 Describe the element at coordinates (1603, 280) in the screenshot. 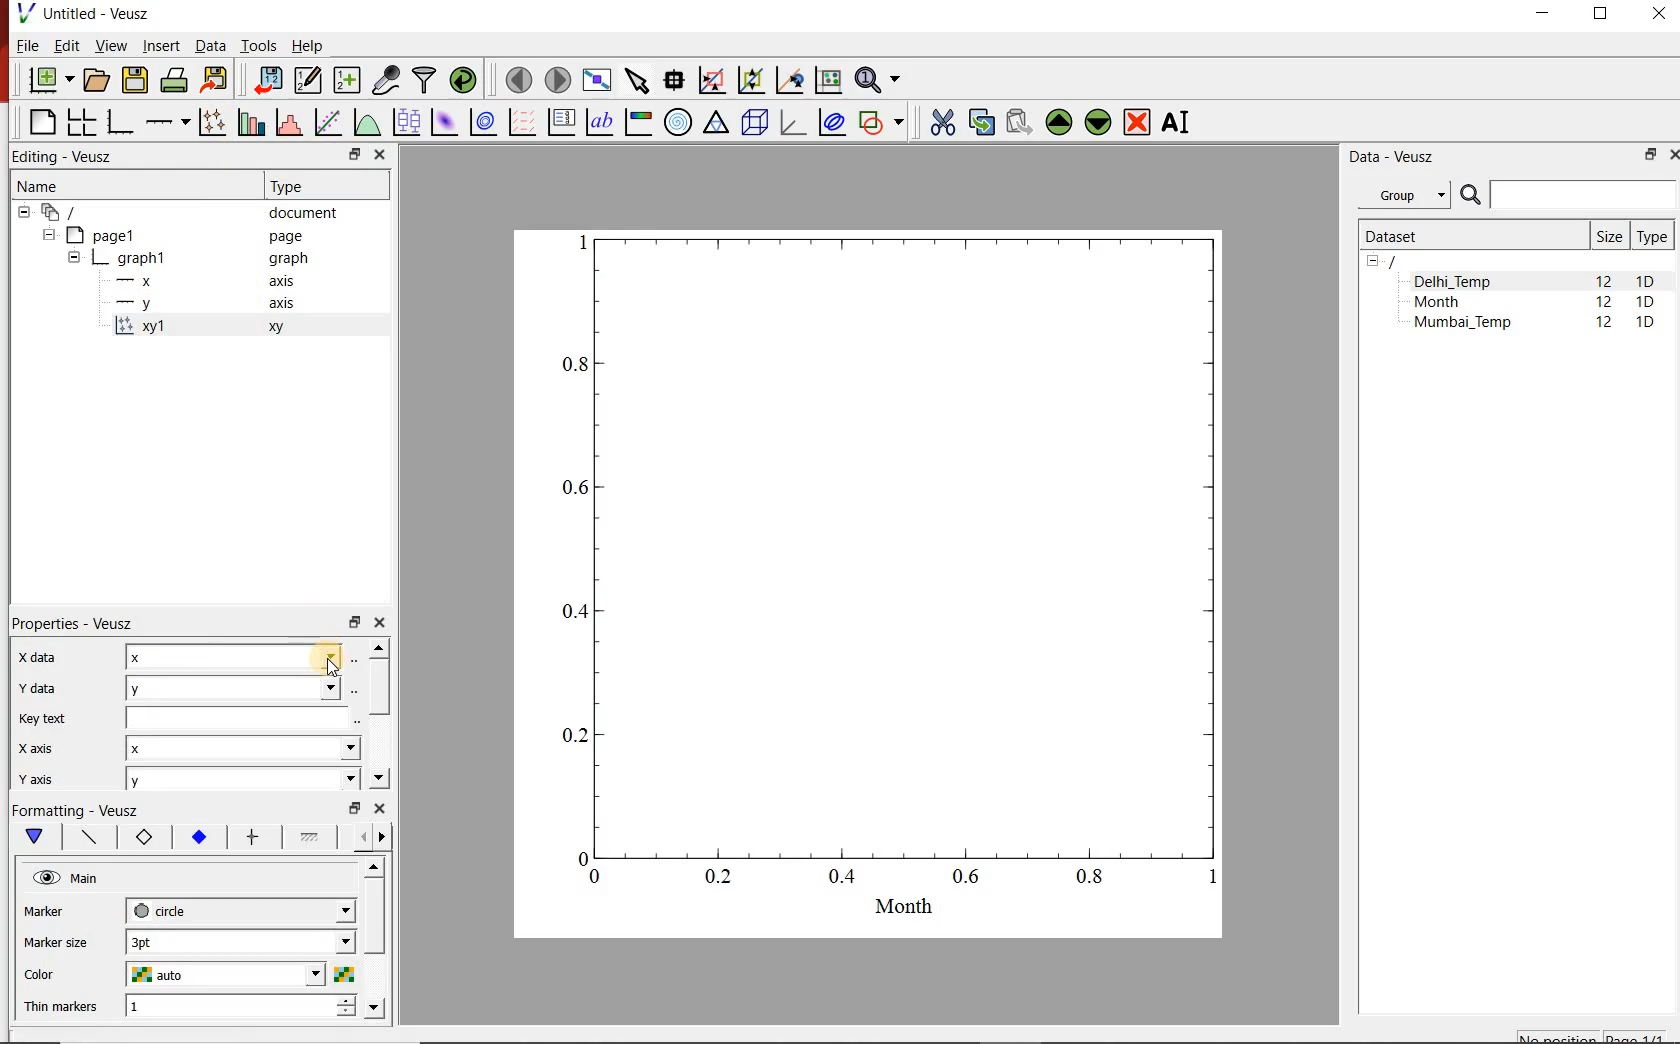

I see `12` at that location.